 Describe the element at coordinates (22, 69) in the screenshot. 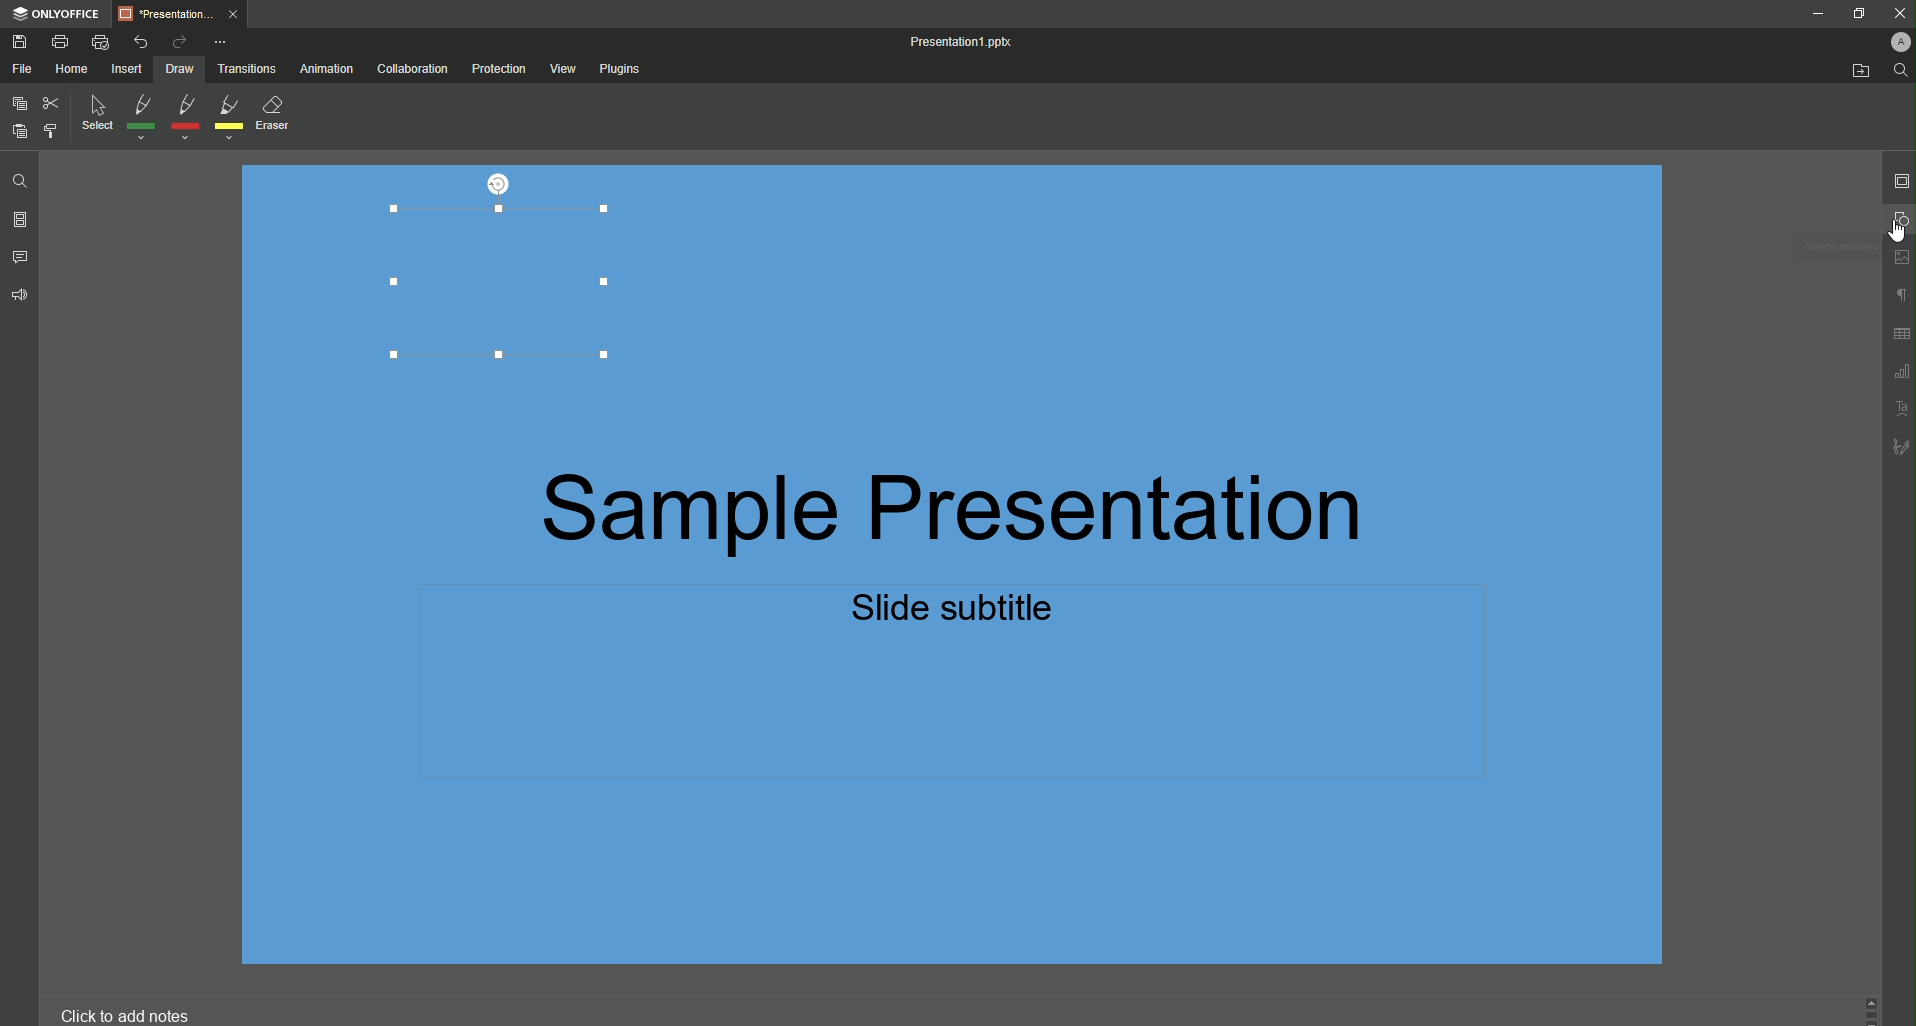

I see `File` at that location.